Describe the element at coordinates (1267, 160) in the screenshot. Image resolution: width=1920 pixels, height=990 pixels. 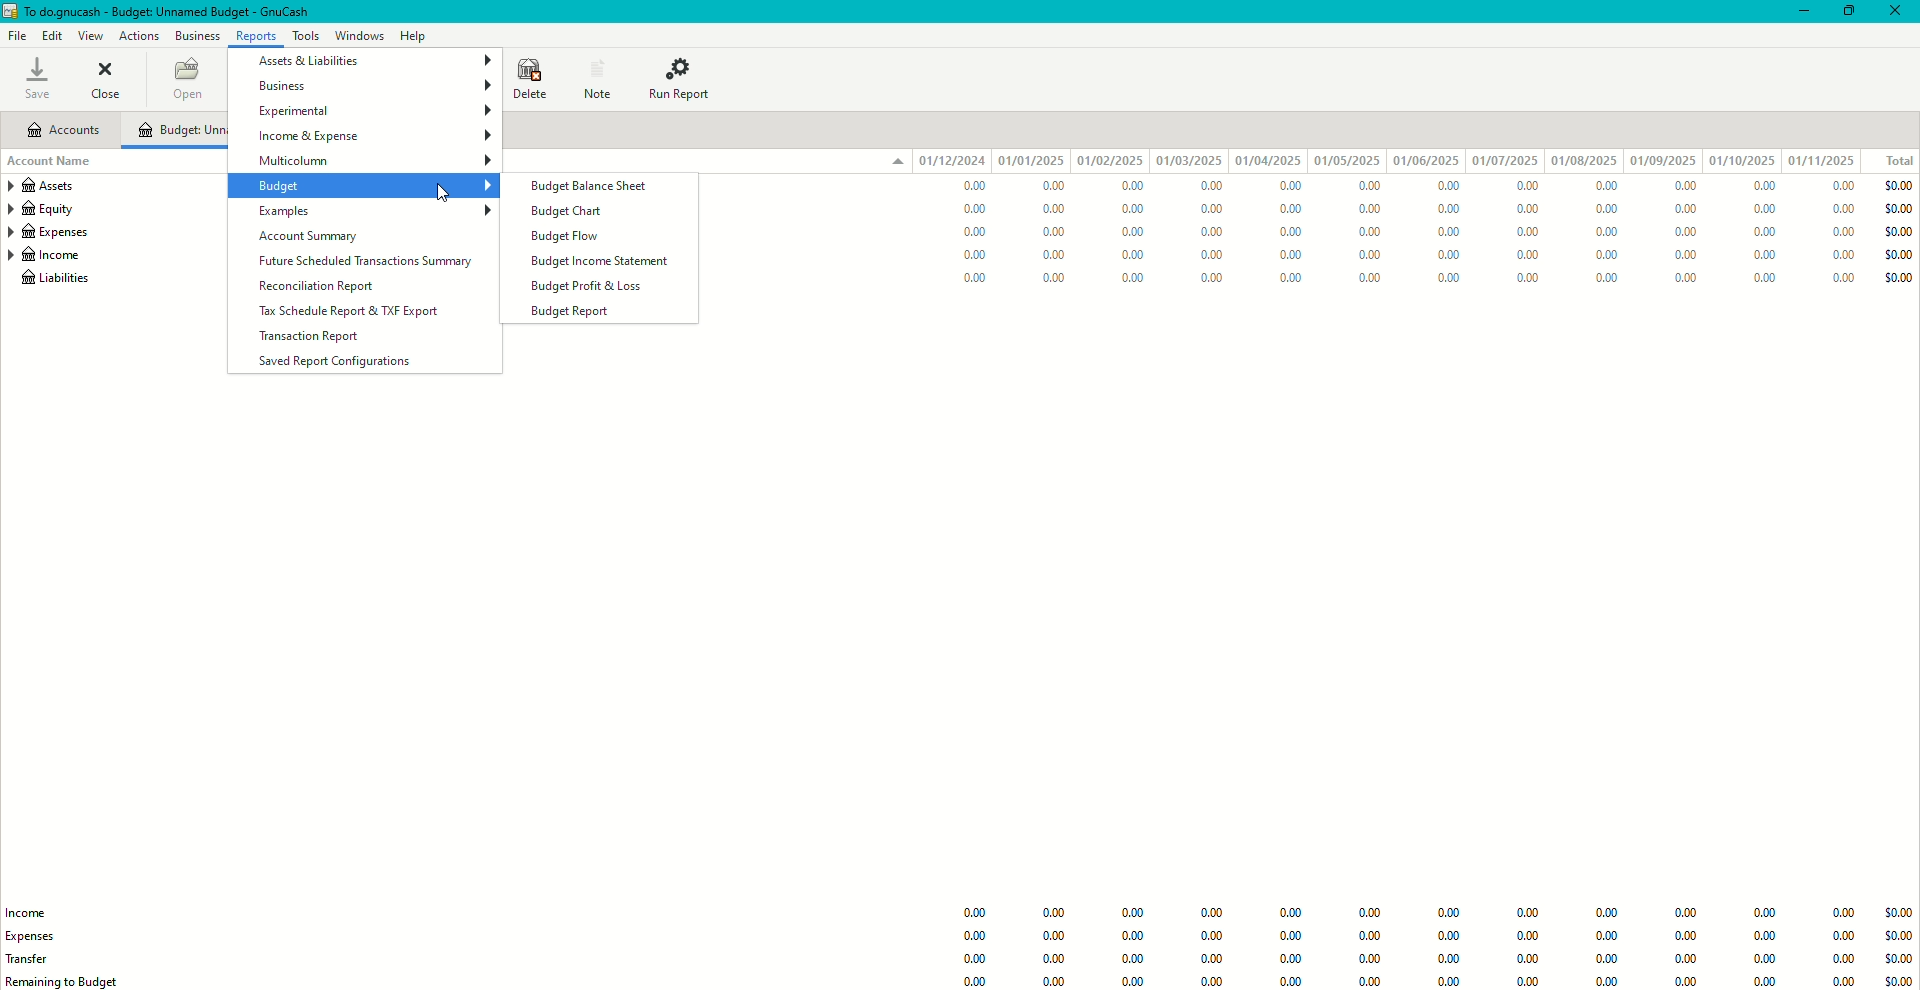
I see `01/04/2025` at that location.